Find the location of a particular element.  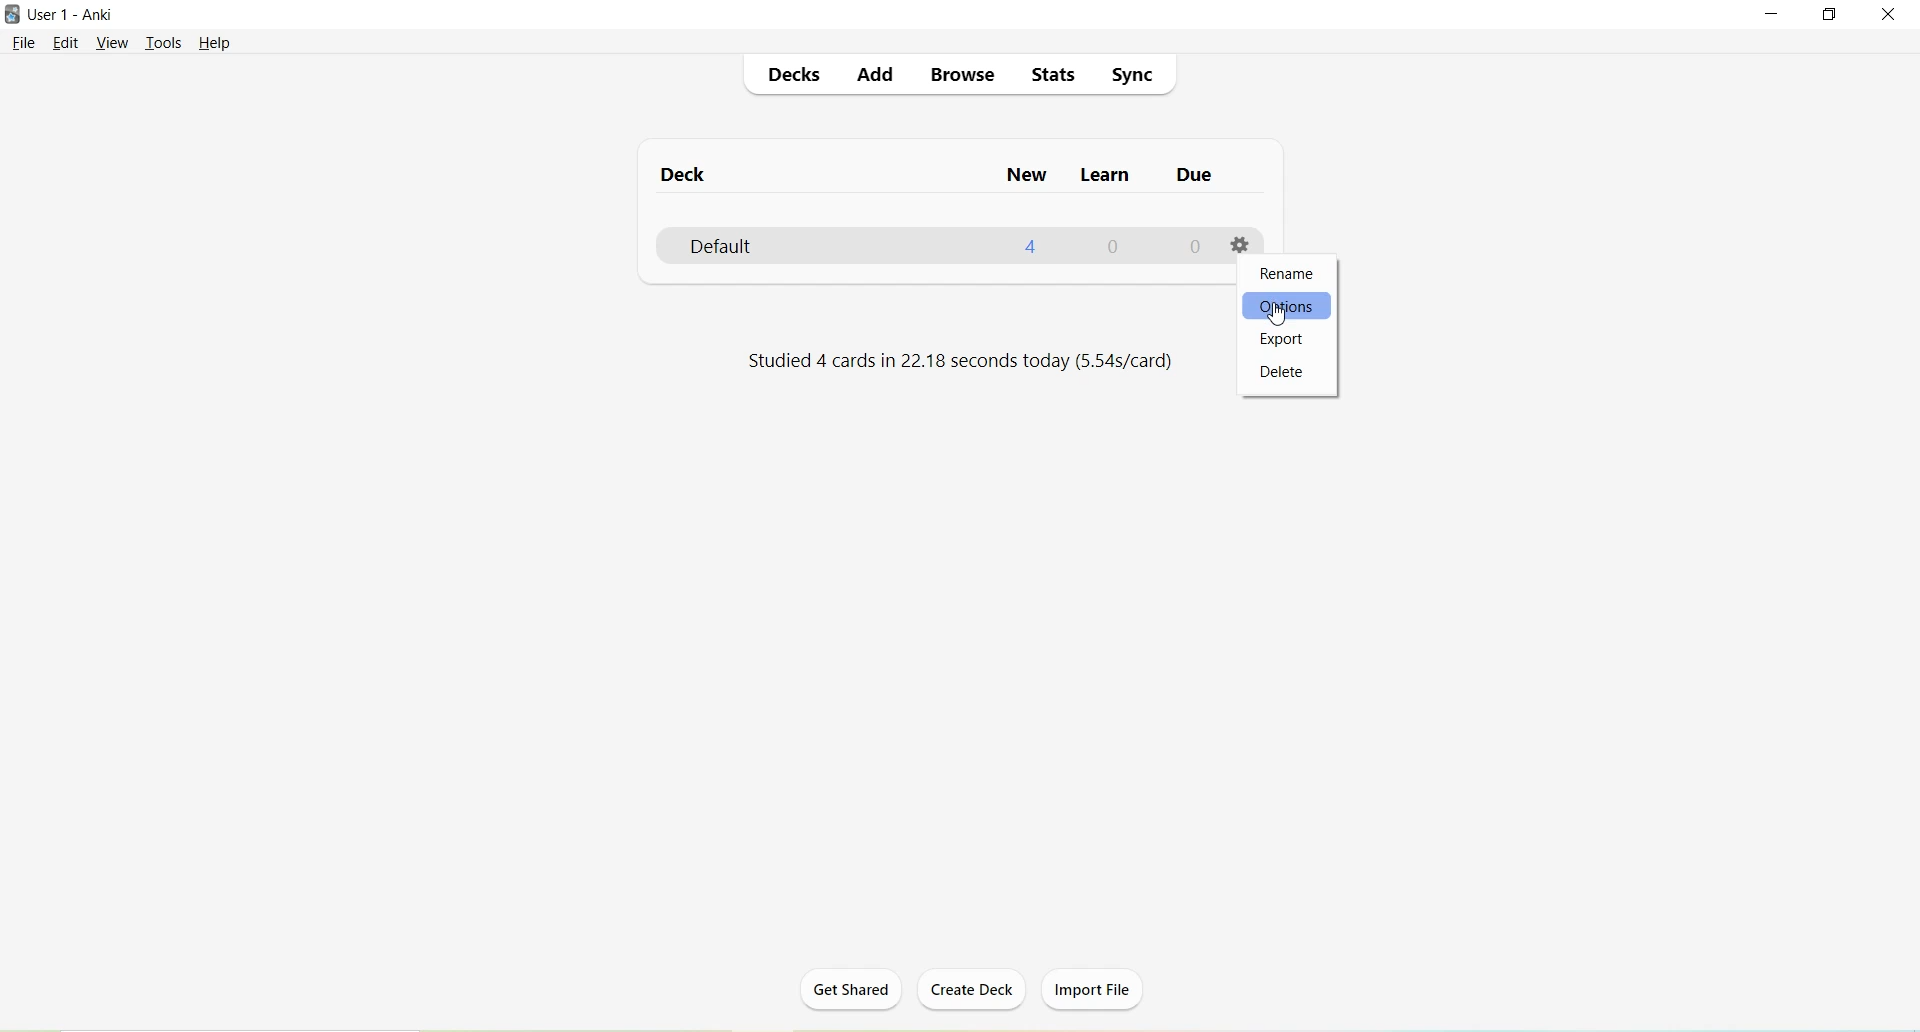

New is located at coordinates (1028, 177).